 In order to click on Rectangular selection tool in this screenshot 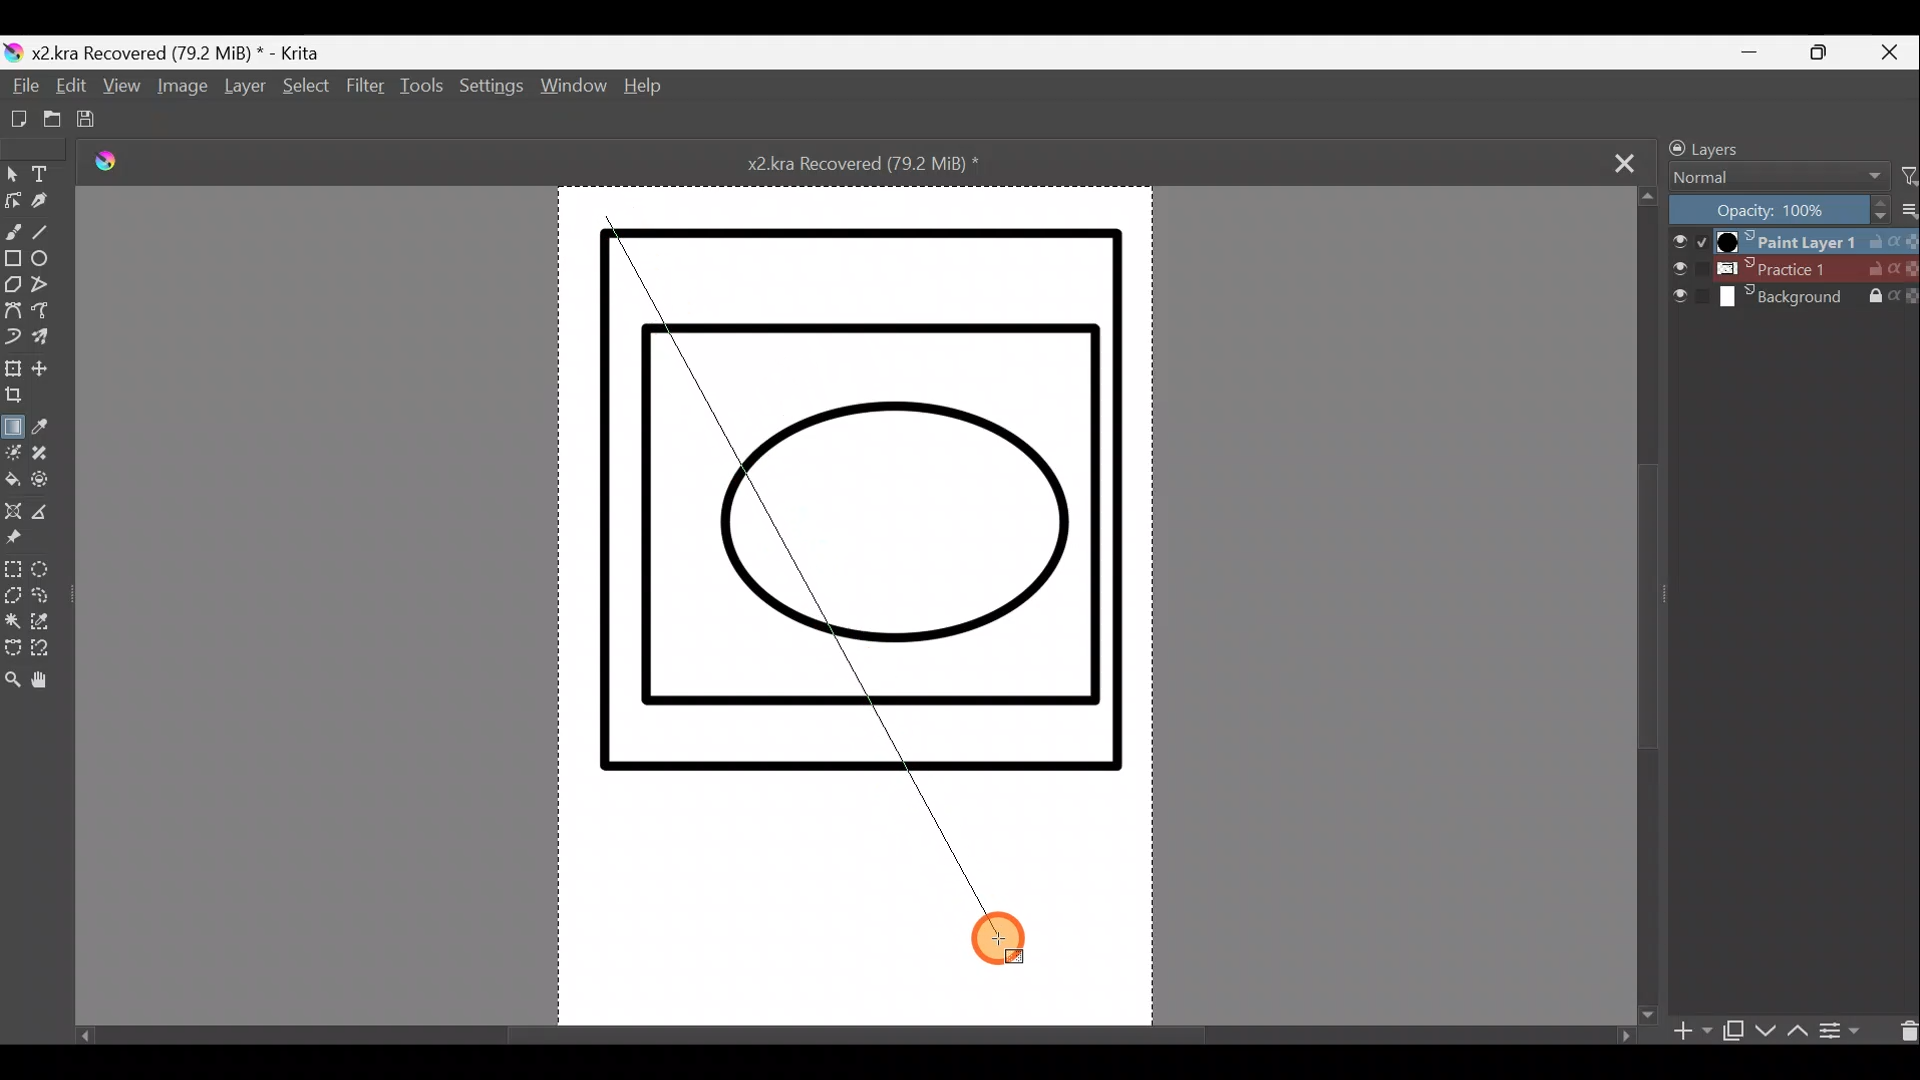, I will do `click(12, 572)`.